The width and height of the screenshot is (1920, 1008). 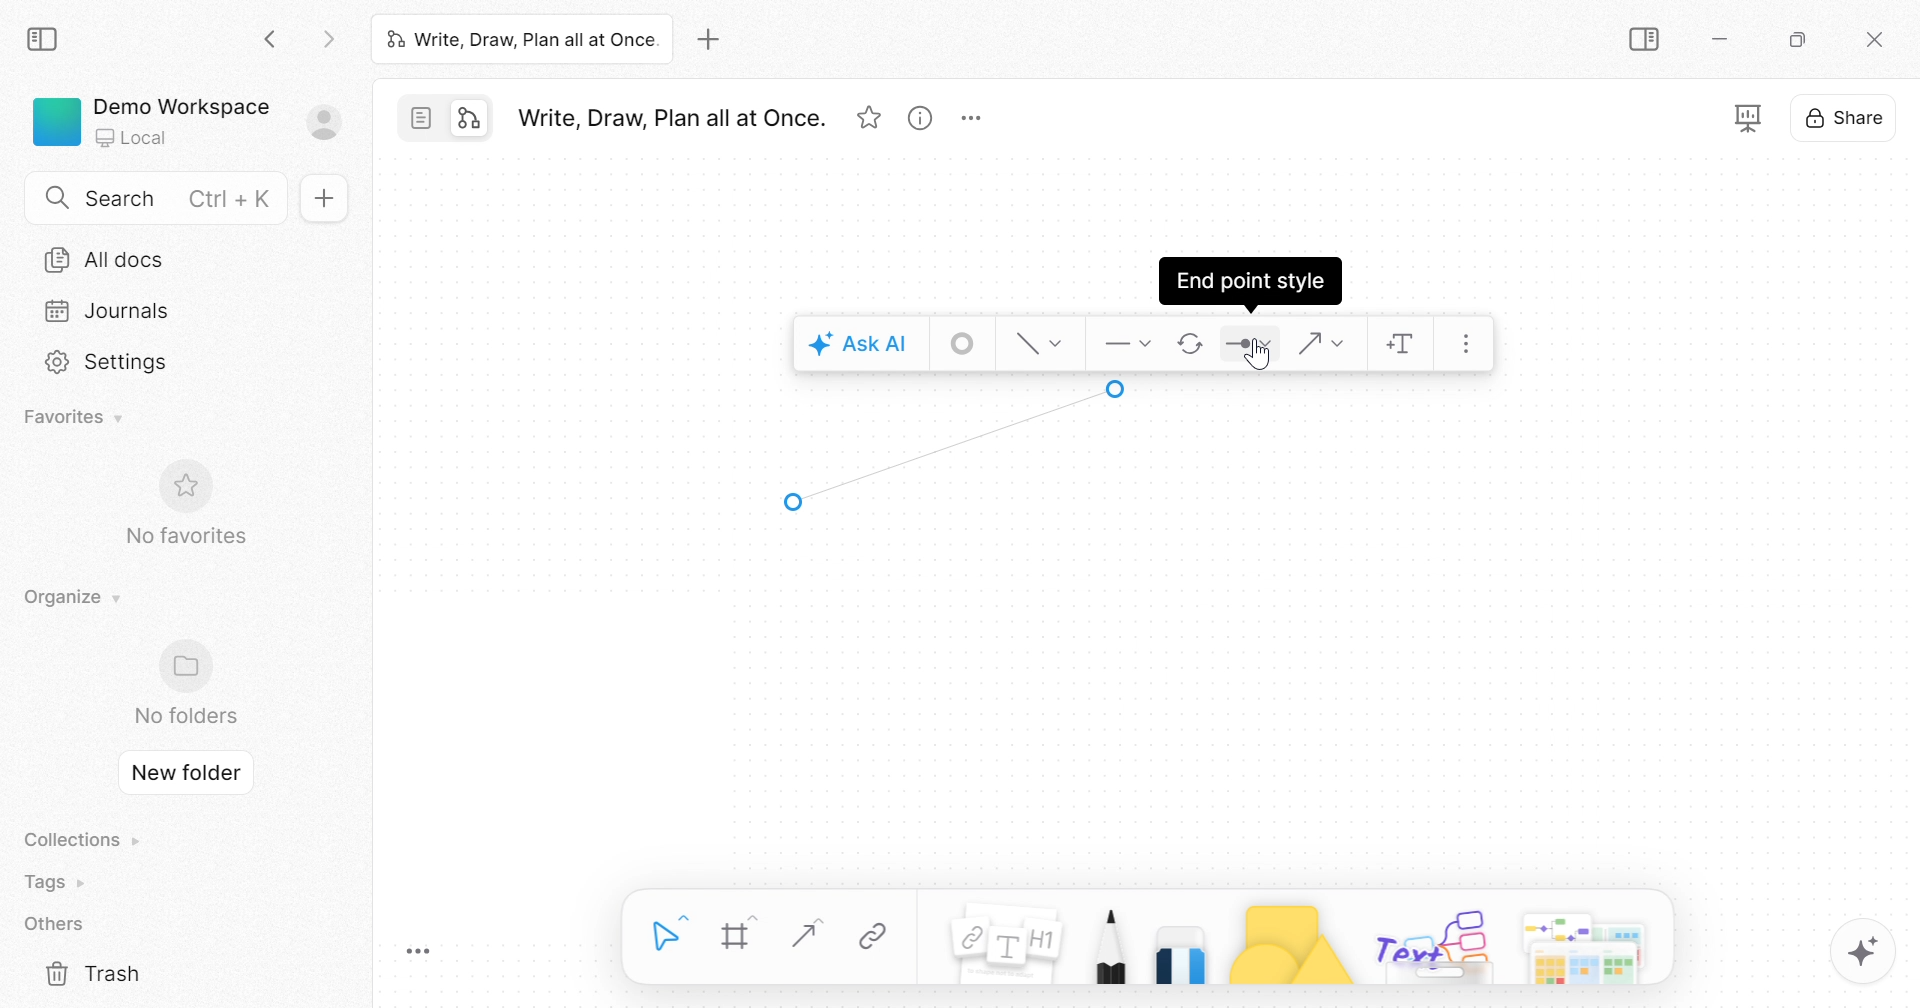 I want to click on Style, so click(x=1042, y=341).